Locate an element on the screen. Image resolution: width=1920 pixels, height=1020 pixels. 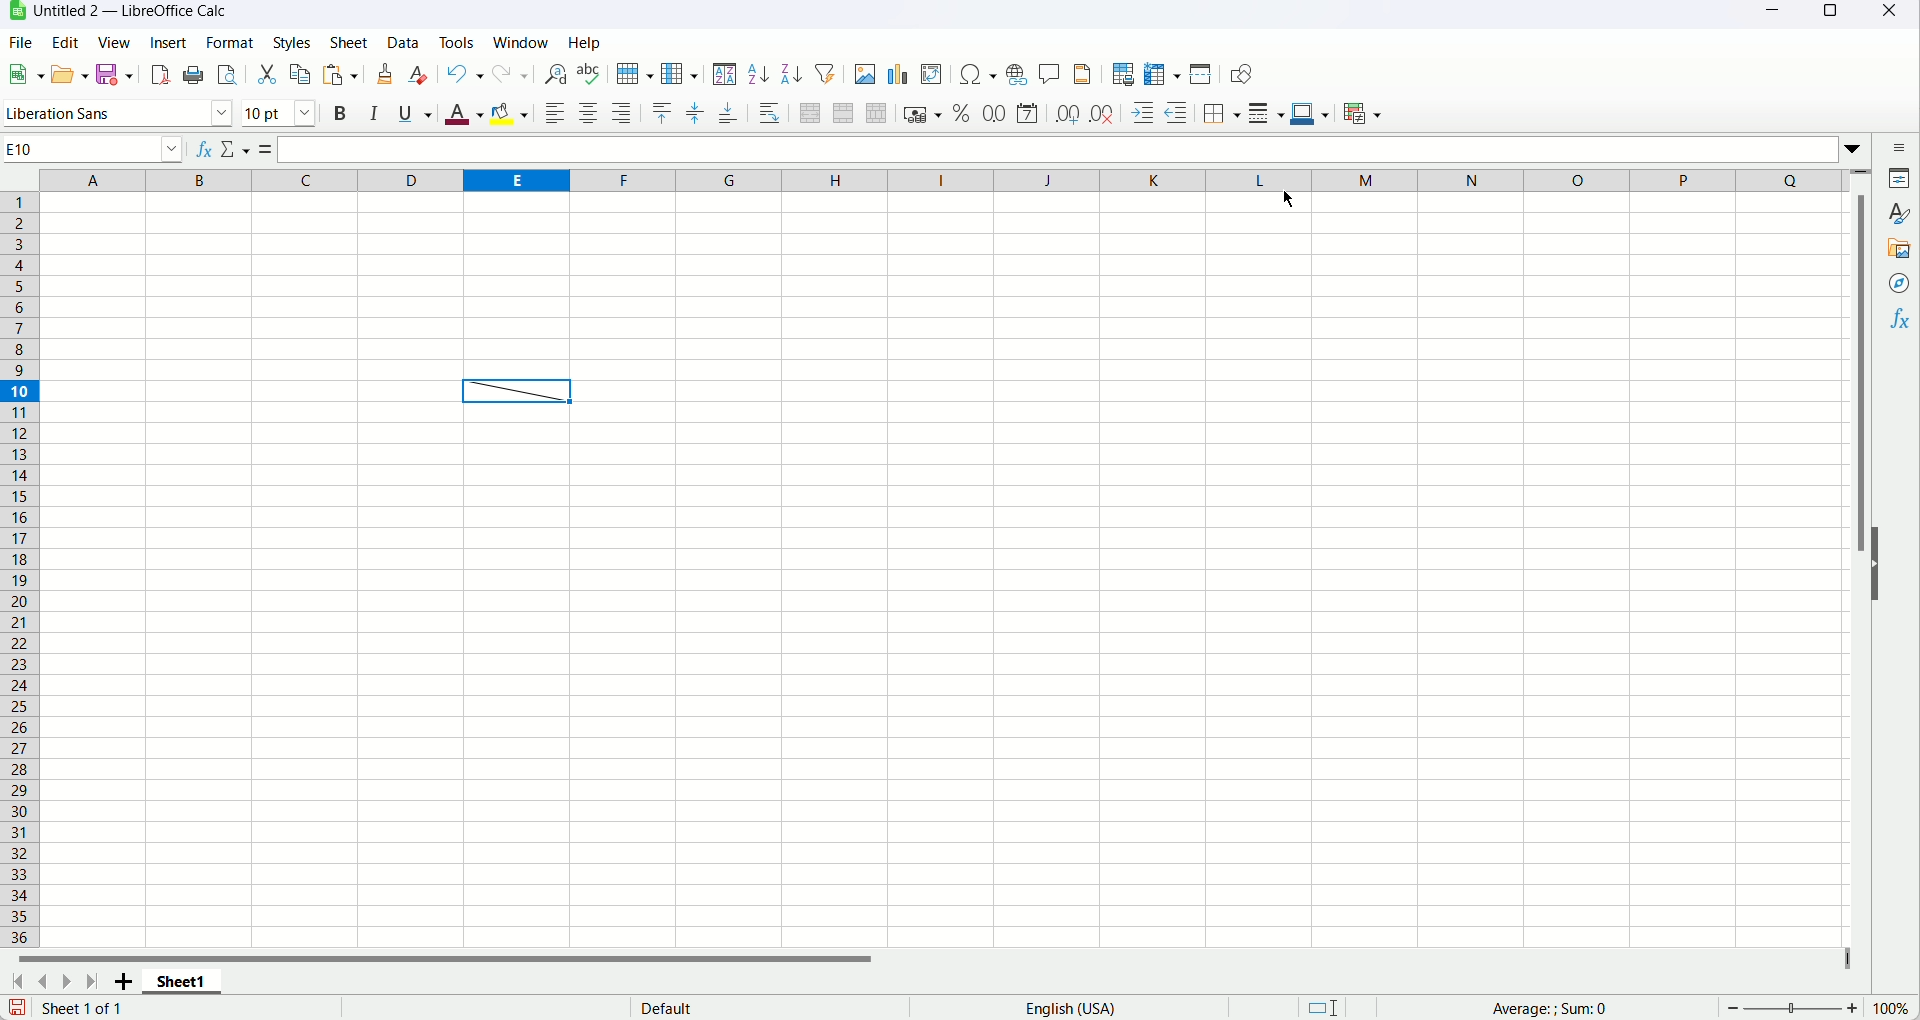
Column is located at coordinates (681, 73).